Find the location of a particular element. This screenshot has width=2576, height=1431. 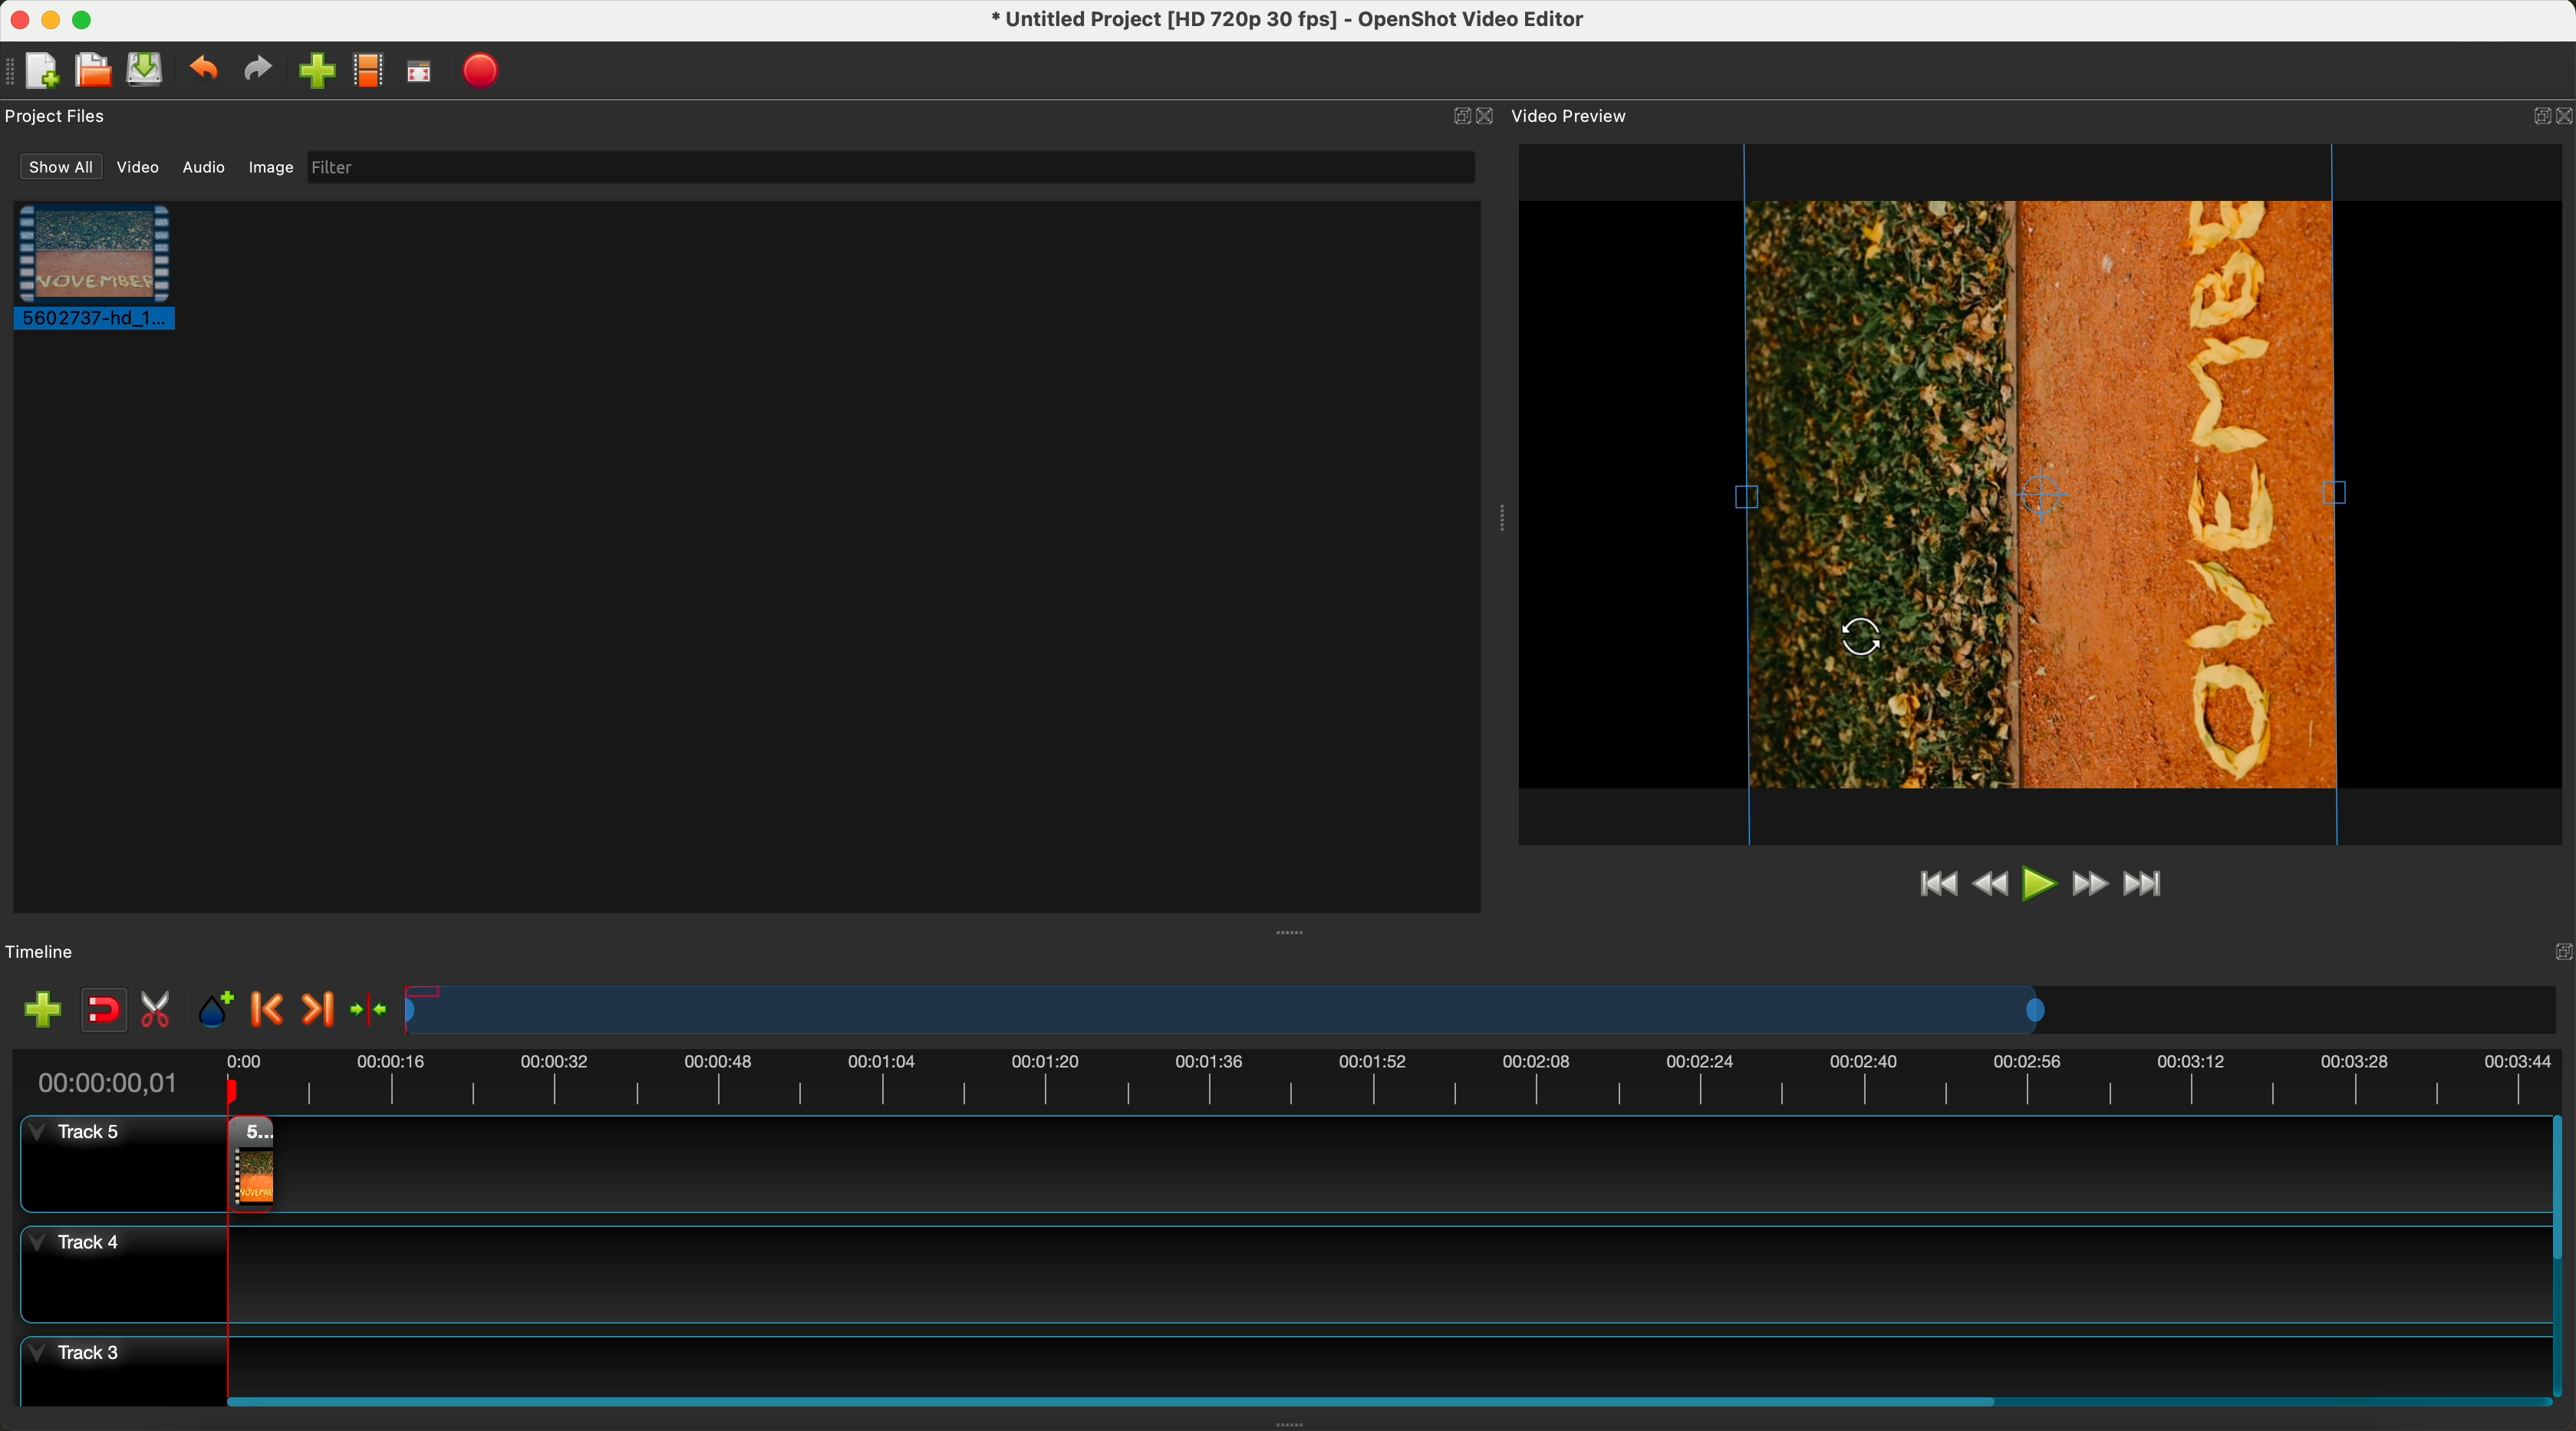

play is located at coordinates (2036, 885).